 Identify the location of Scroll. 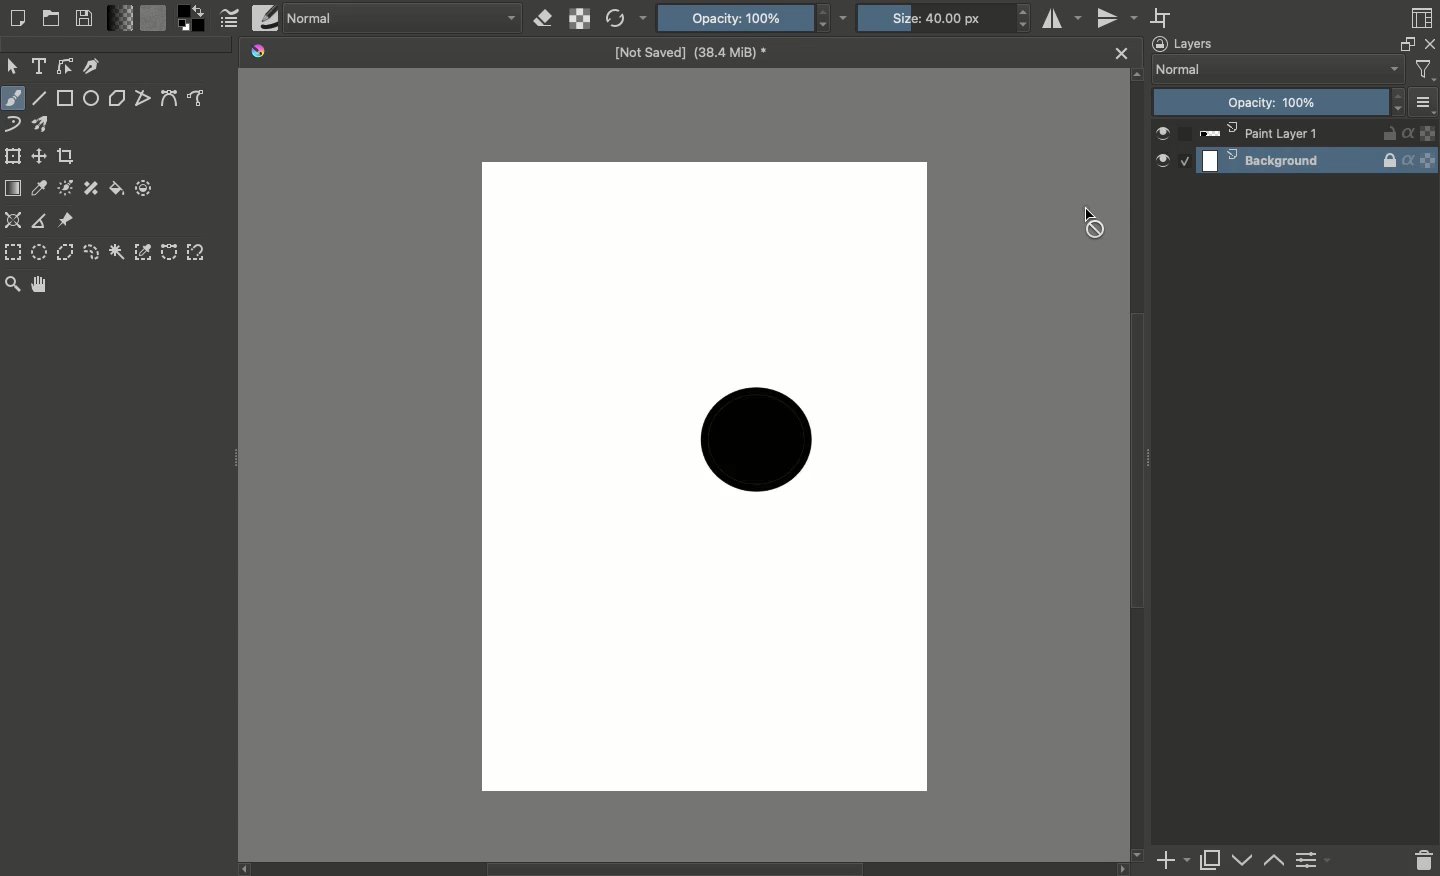
(1141, 465).